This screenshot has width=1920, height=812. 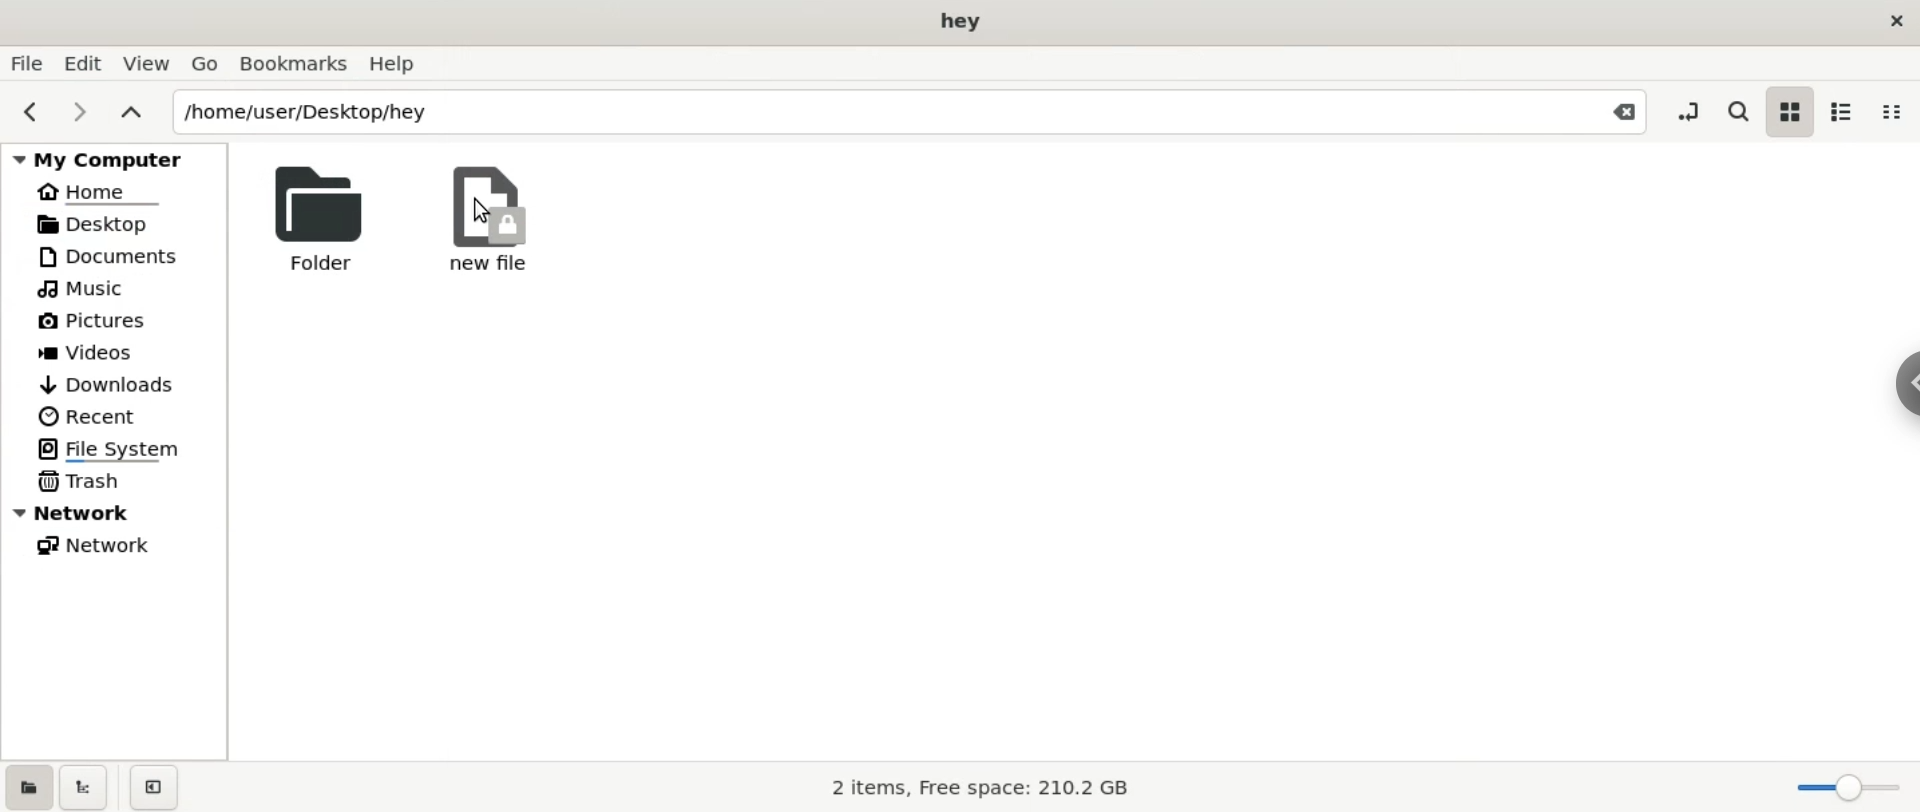 What do you see at coordinates (85, 291) in the screenshot?
I see `Music` at bounding box center [85, 291].